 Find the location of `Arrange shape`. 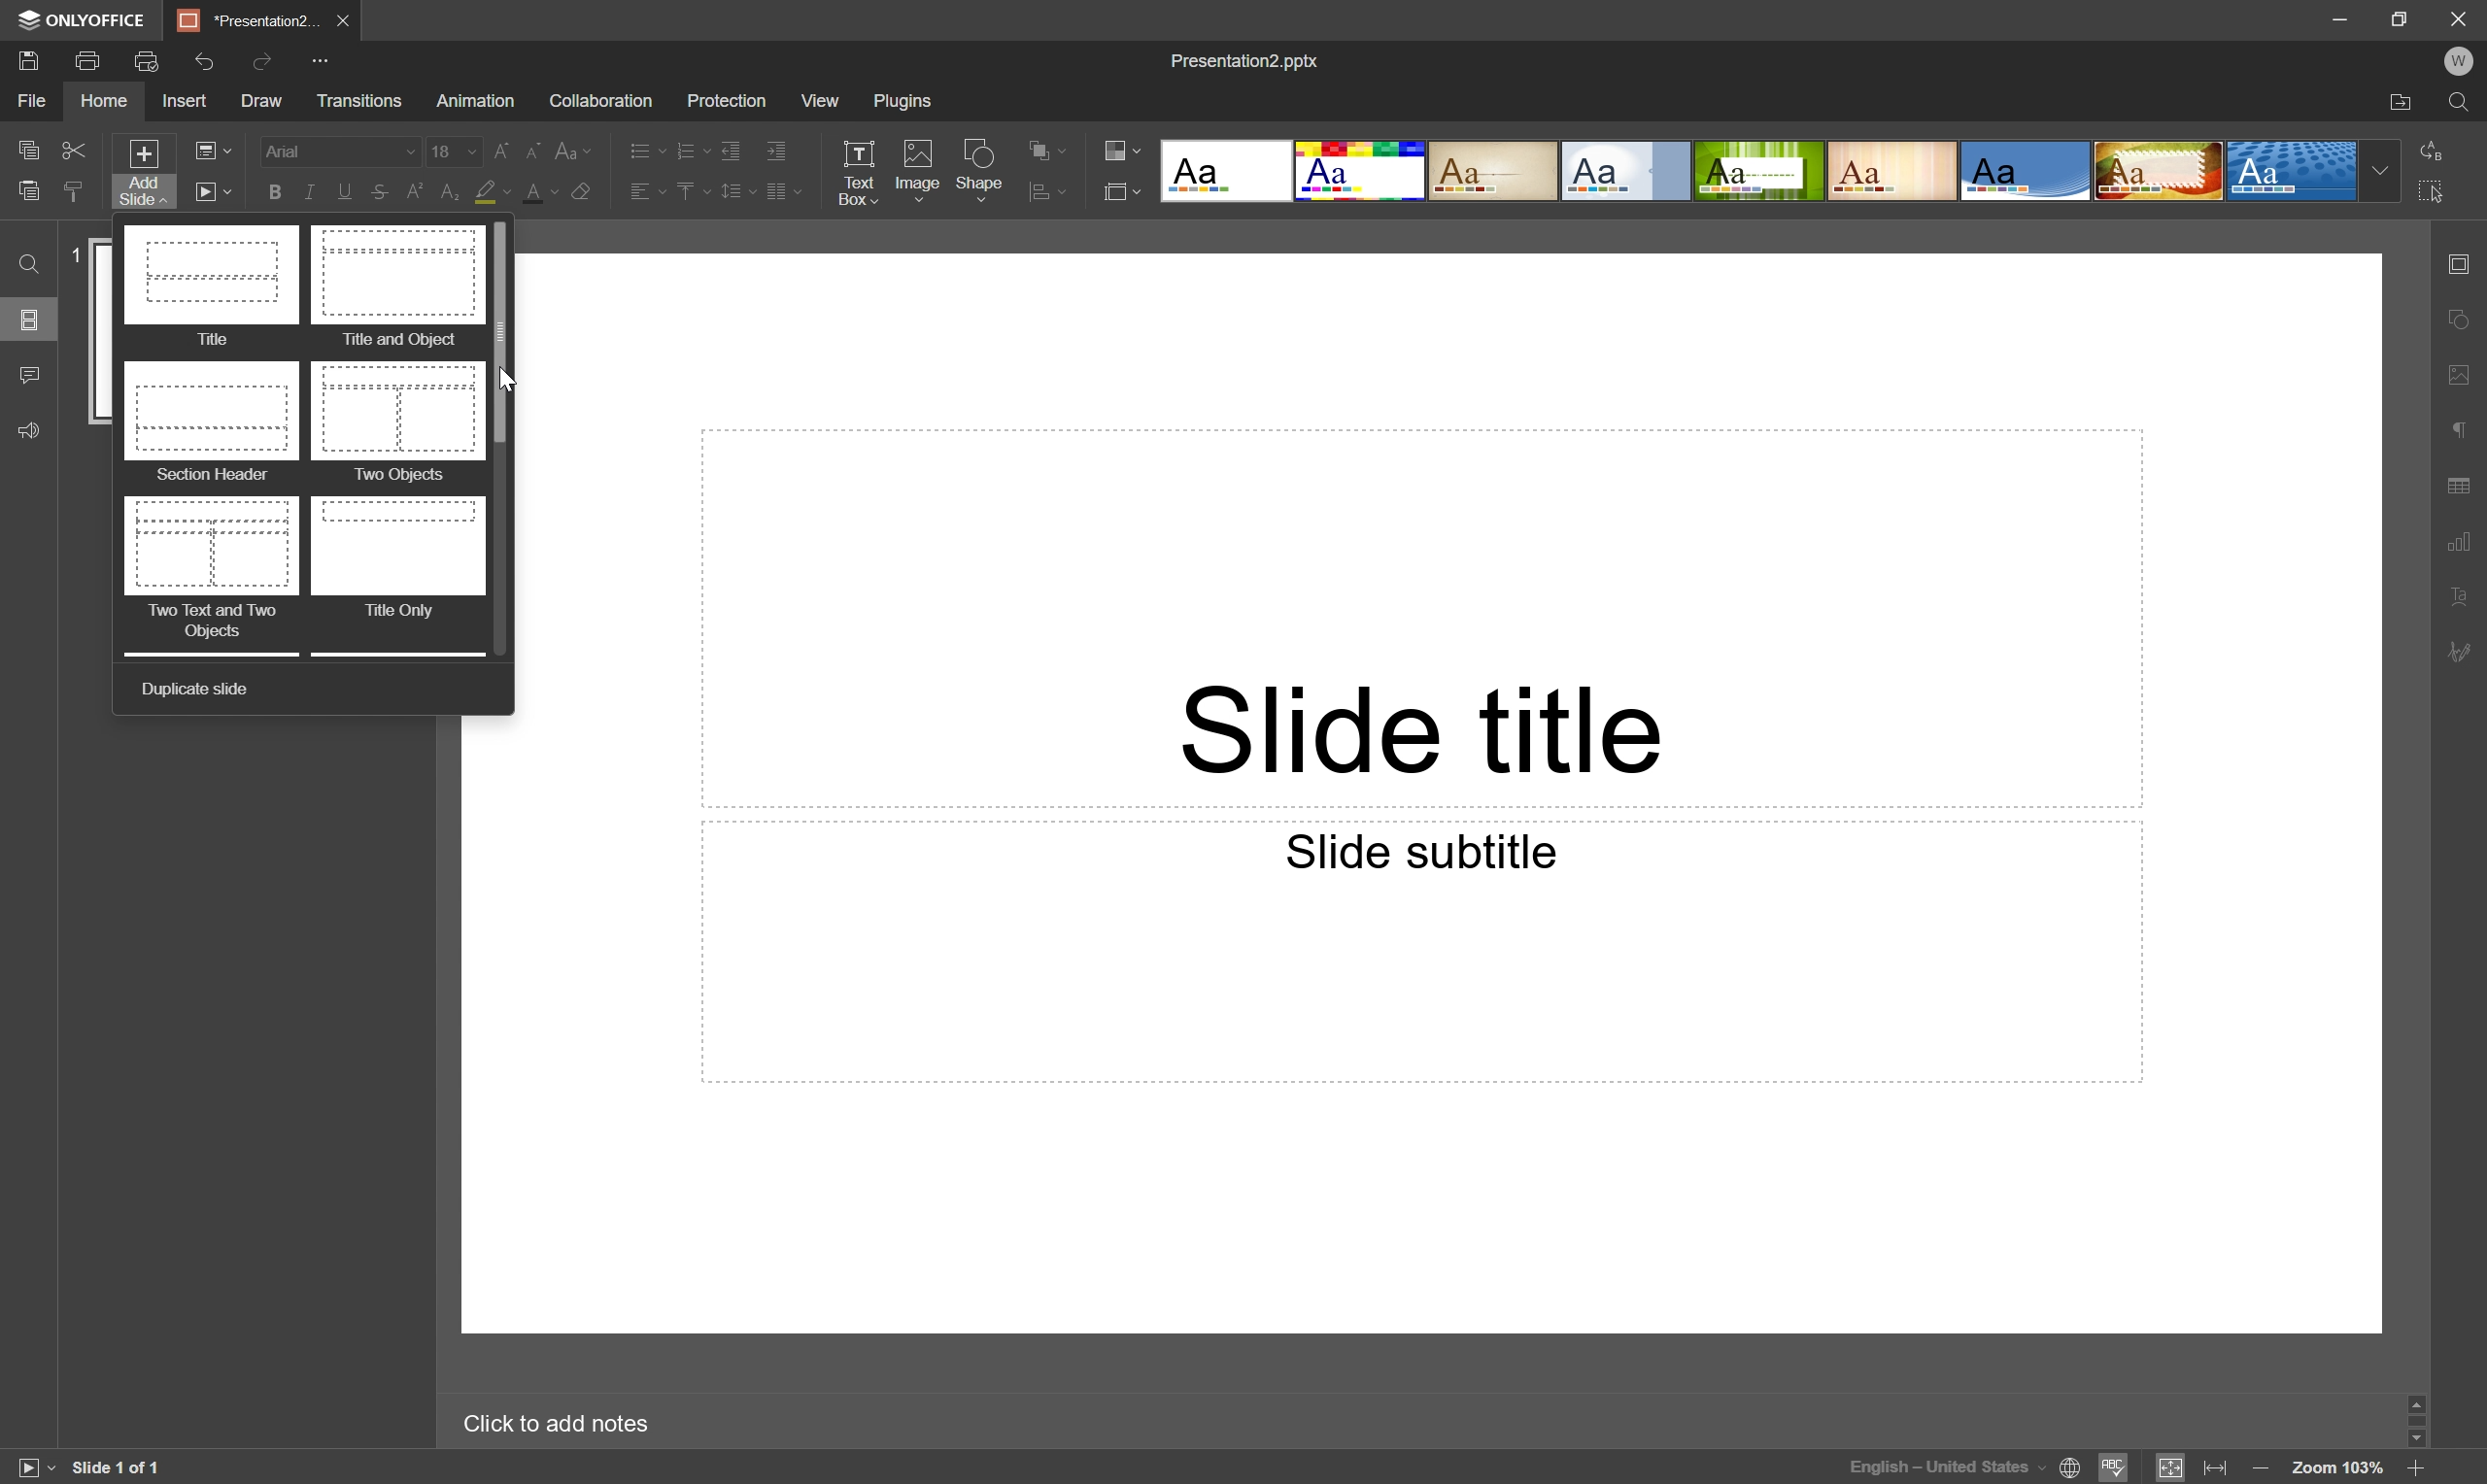

Arrange shape is located at coordinates (1053, 191).